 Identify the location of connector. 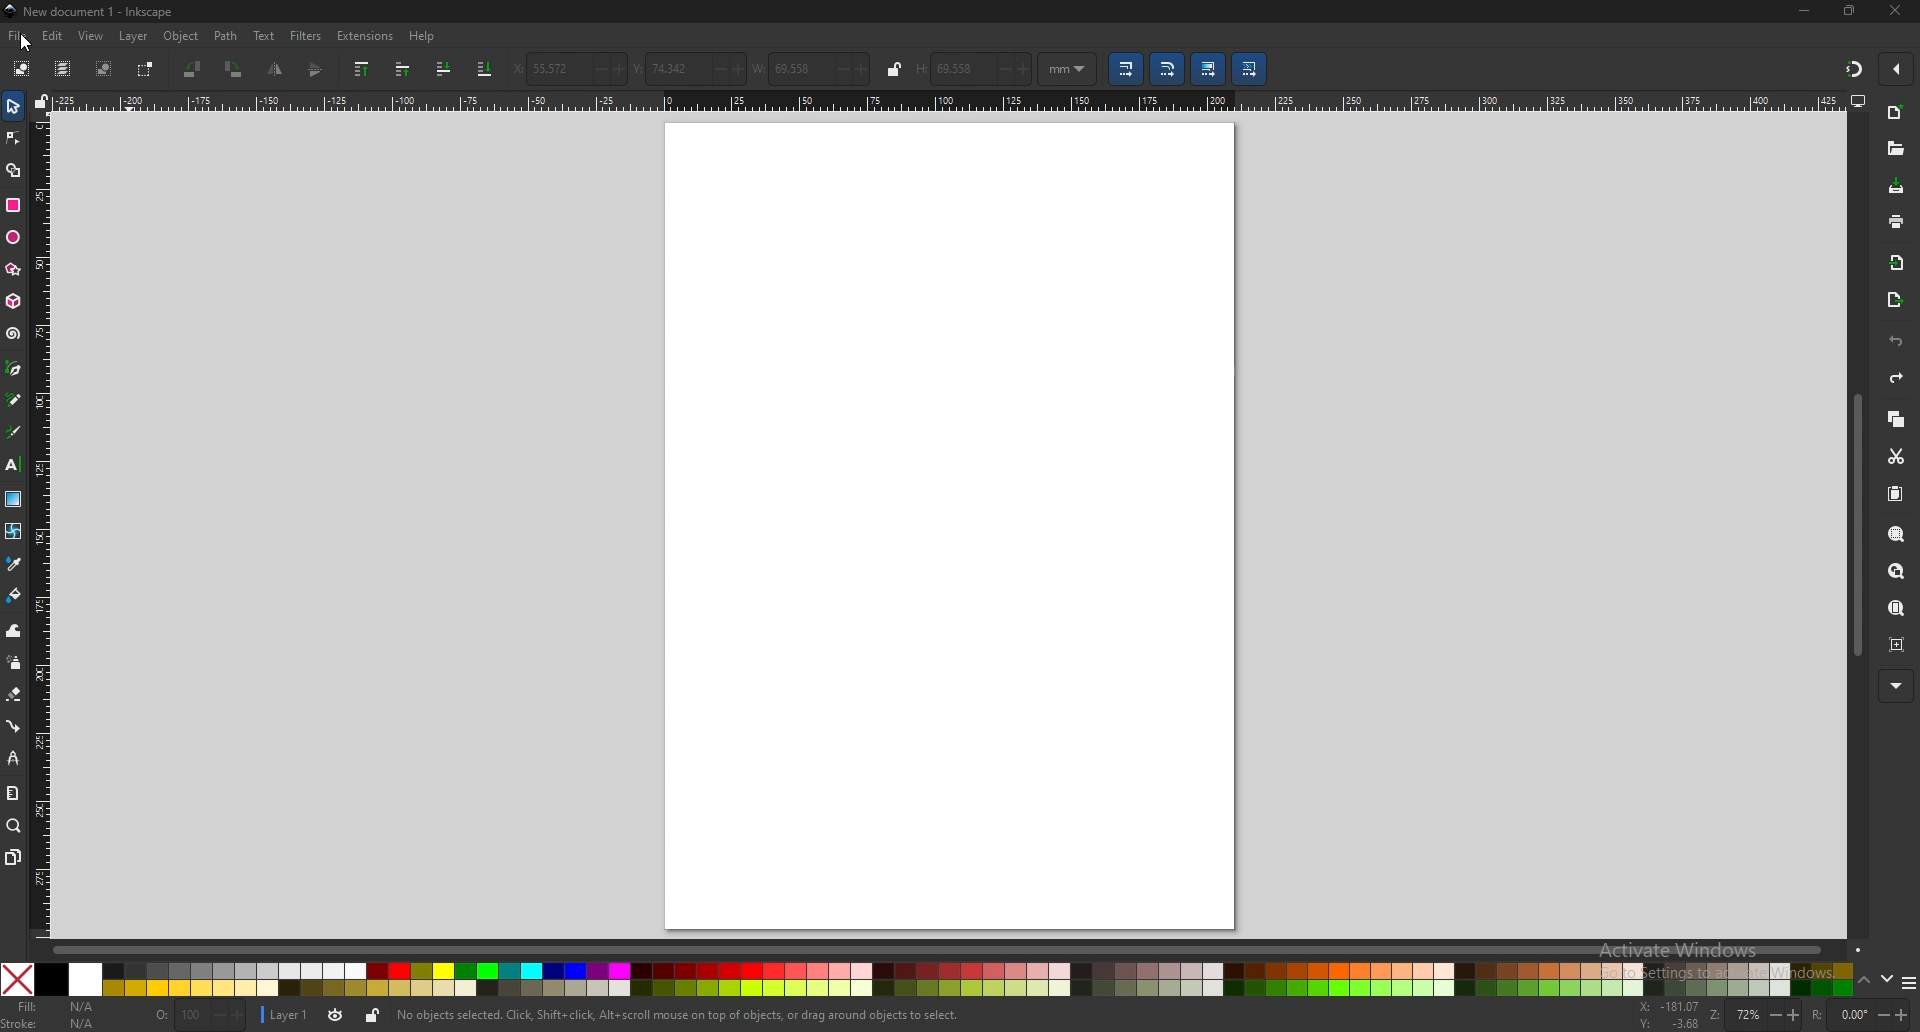
(13, 725).